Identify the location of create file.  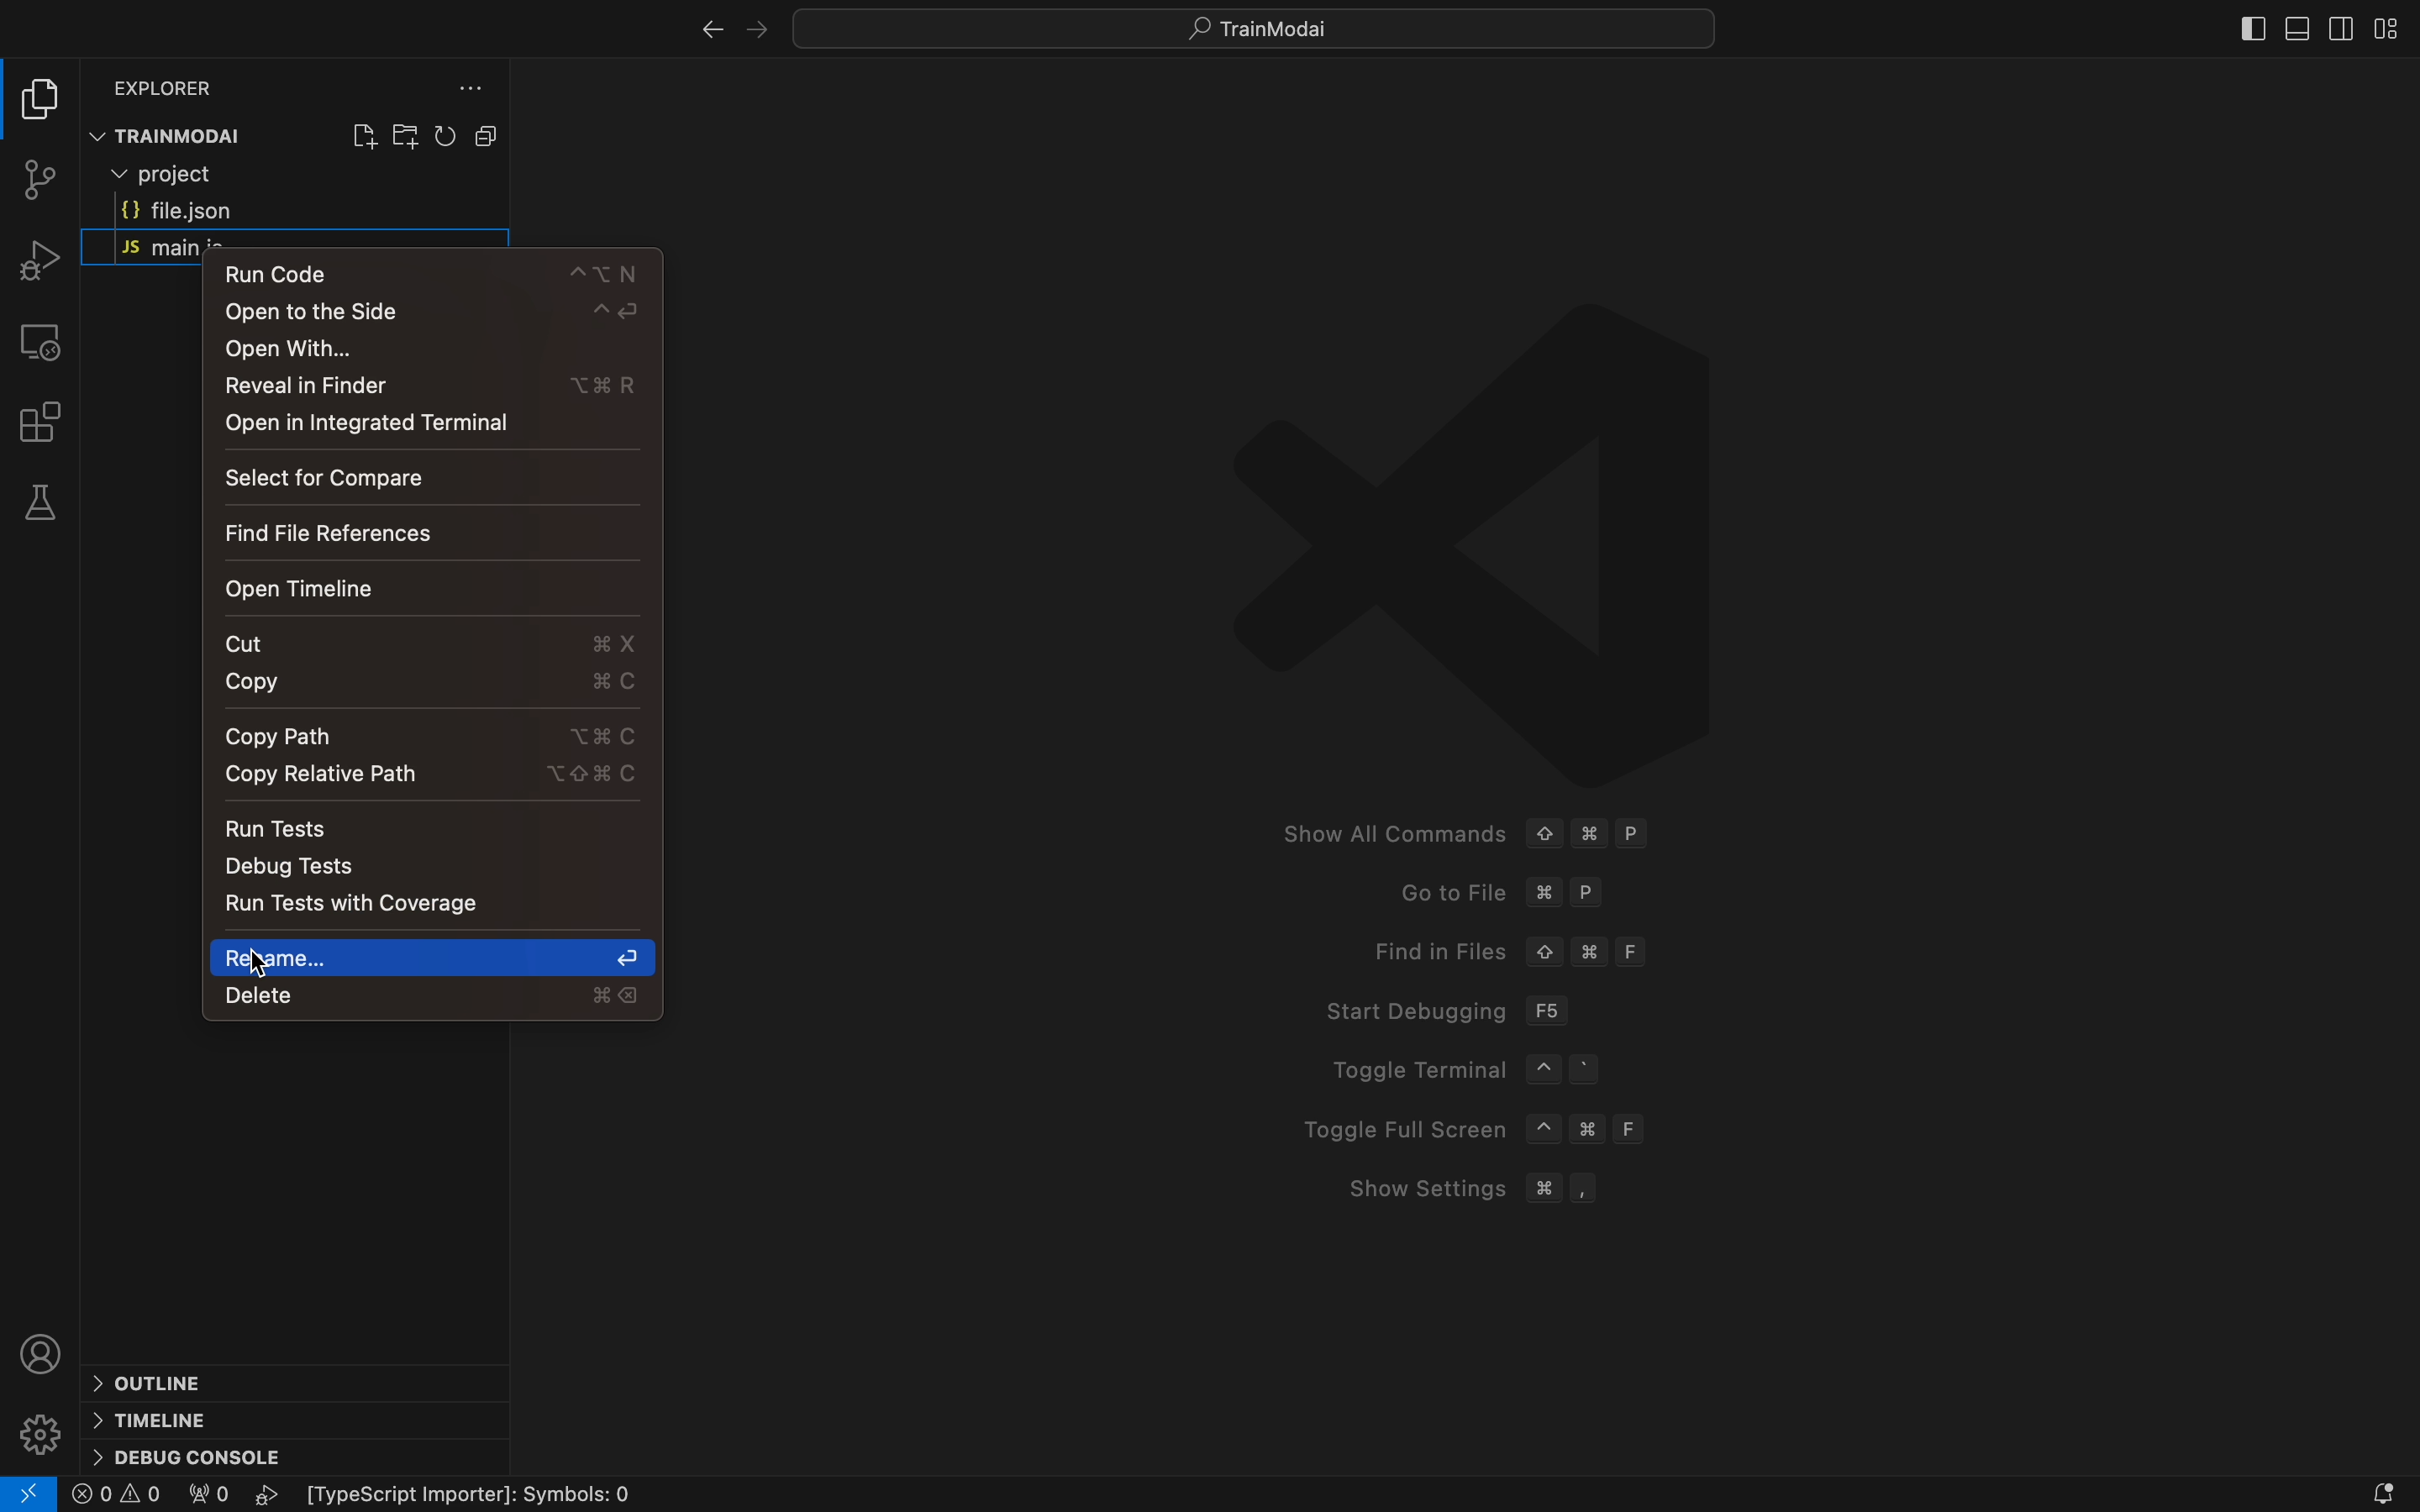
(362, 136).